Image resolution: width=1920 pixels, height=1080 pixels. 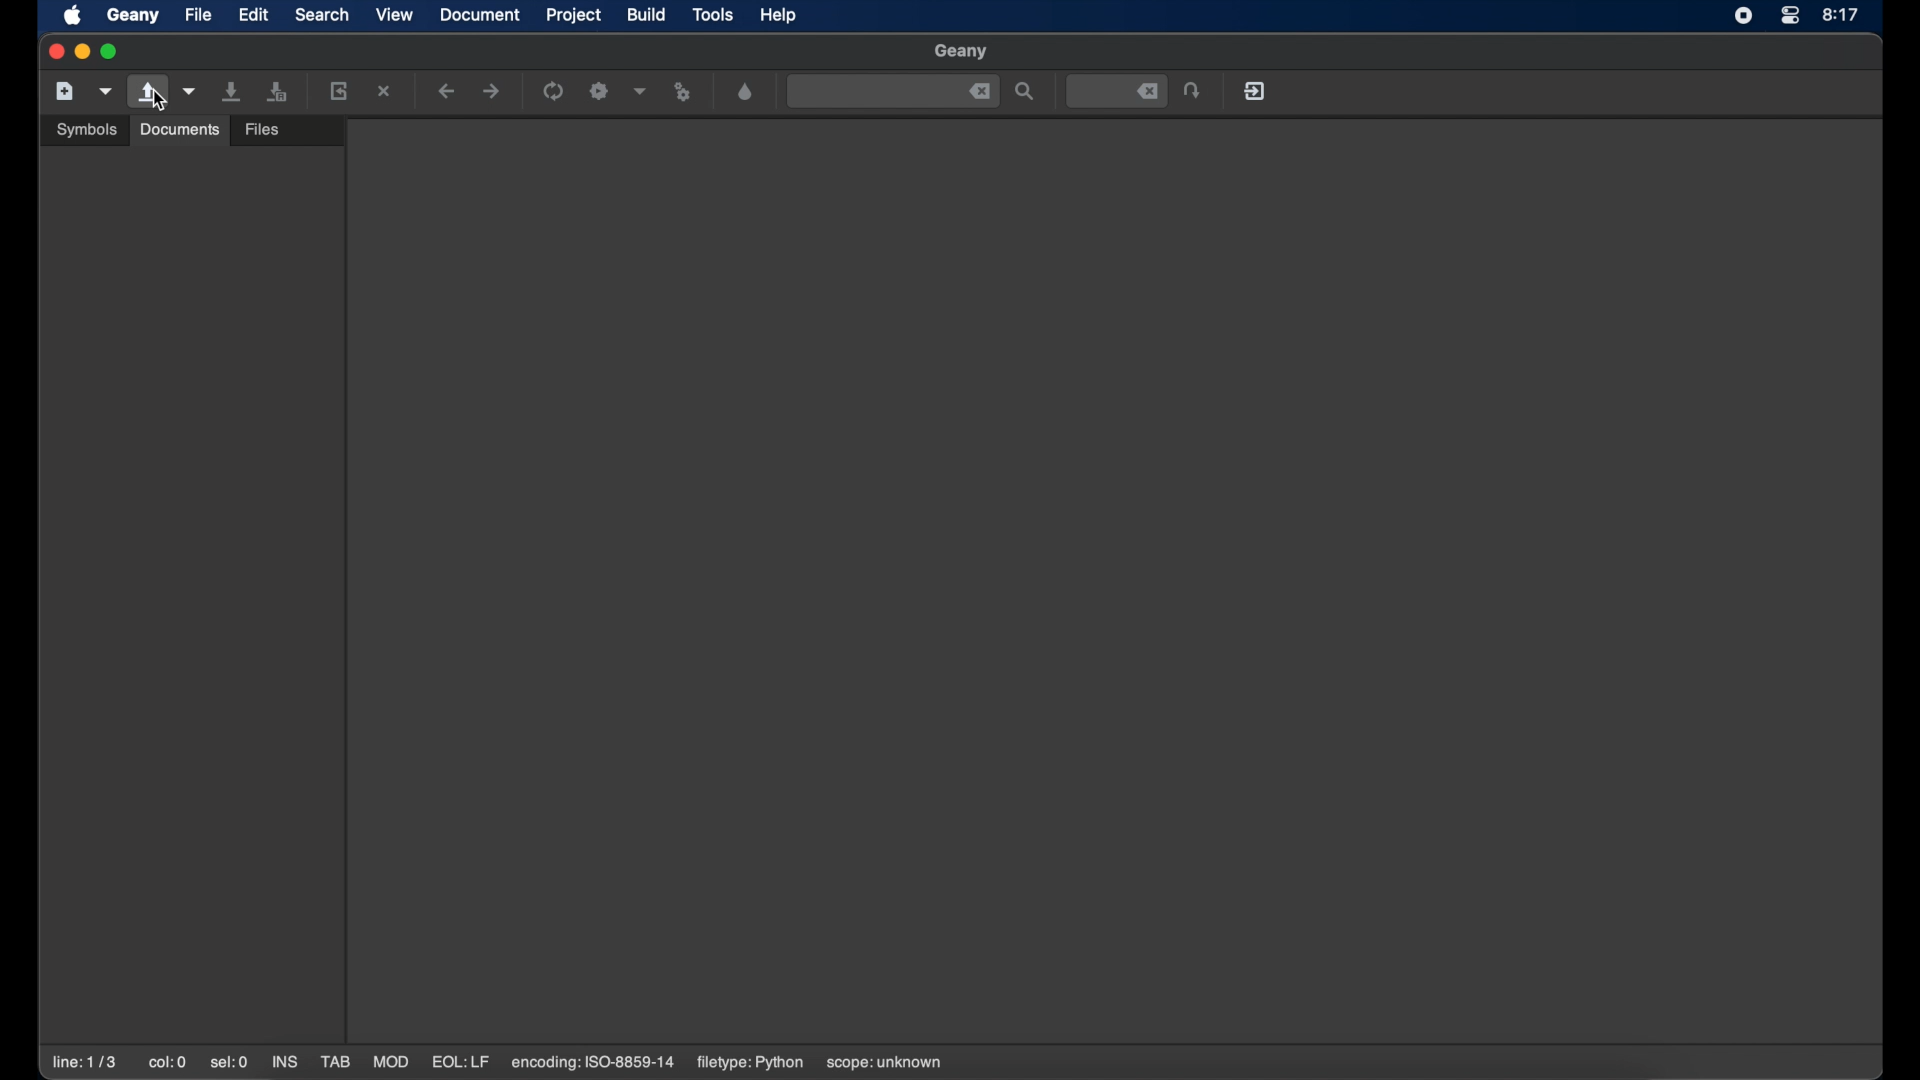 I want to click on choose more build actions, so click(x=641, y=91).